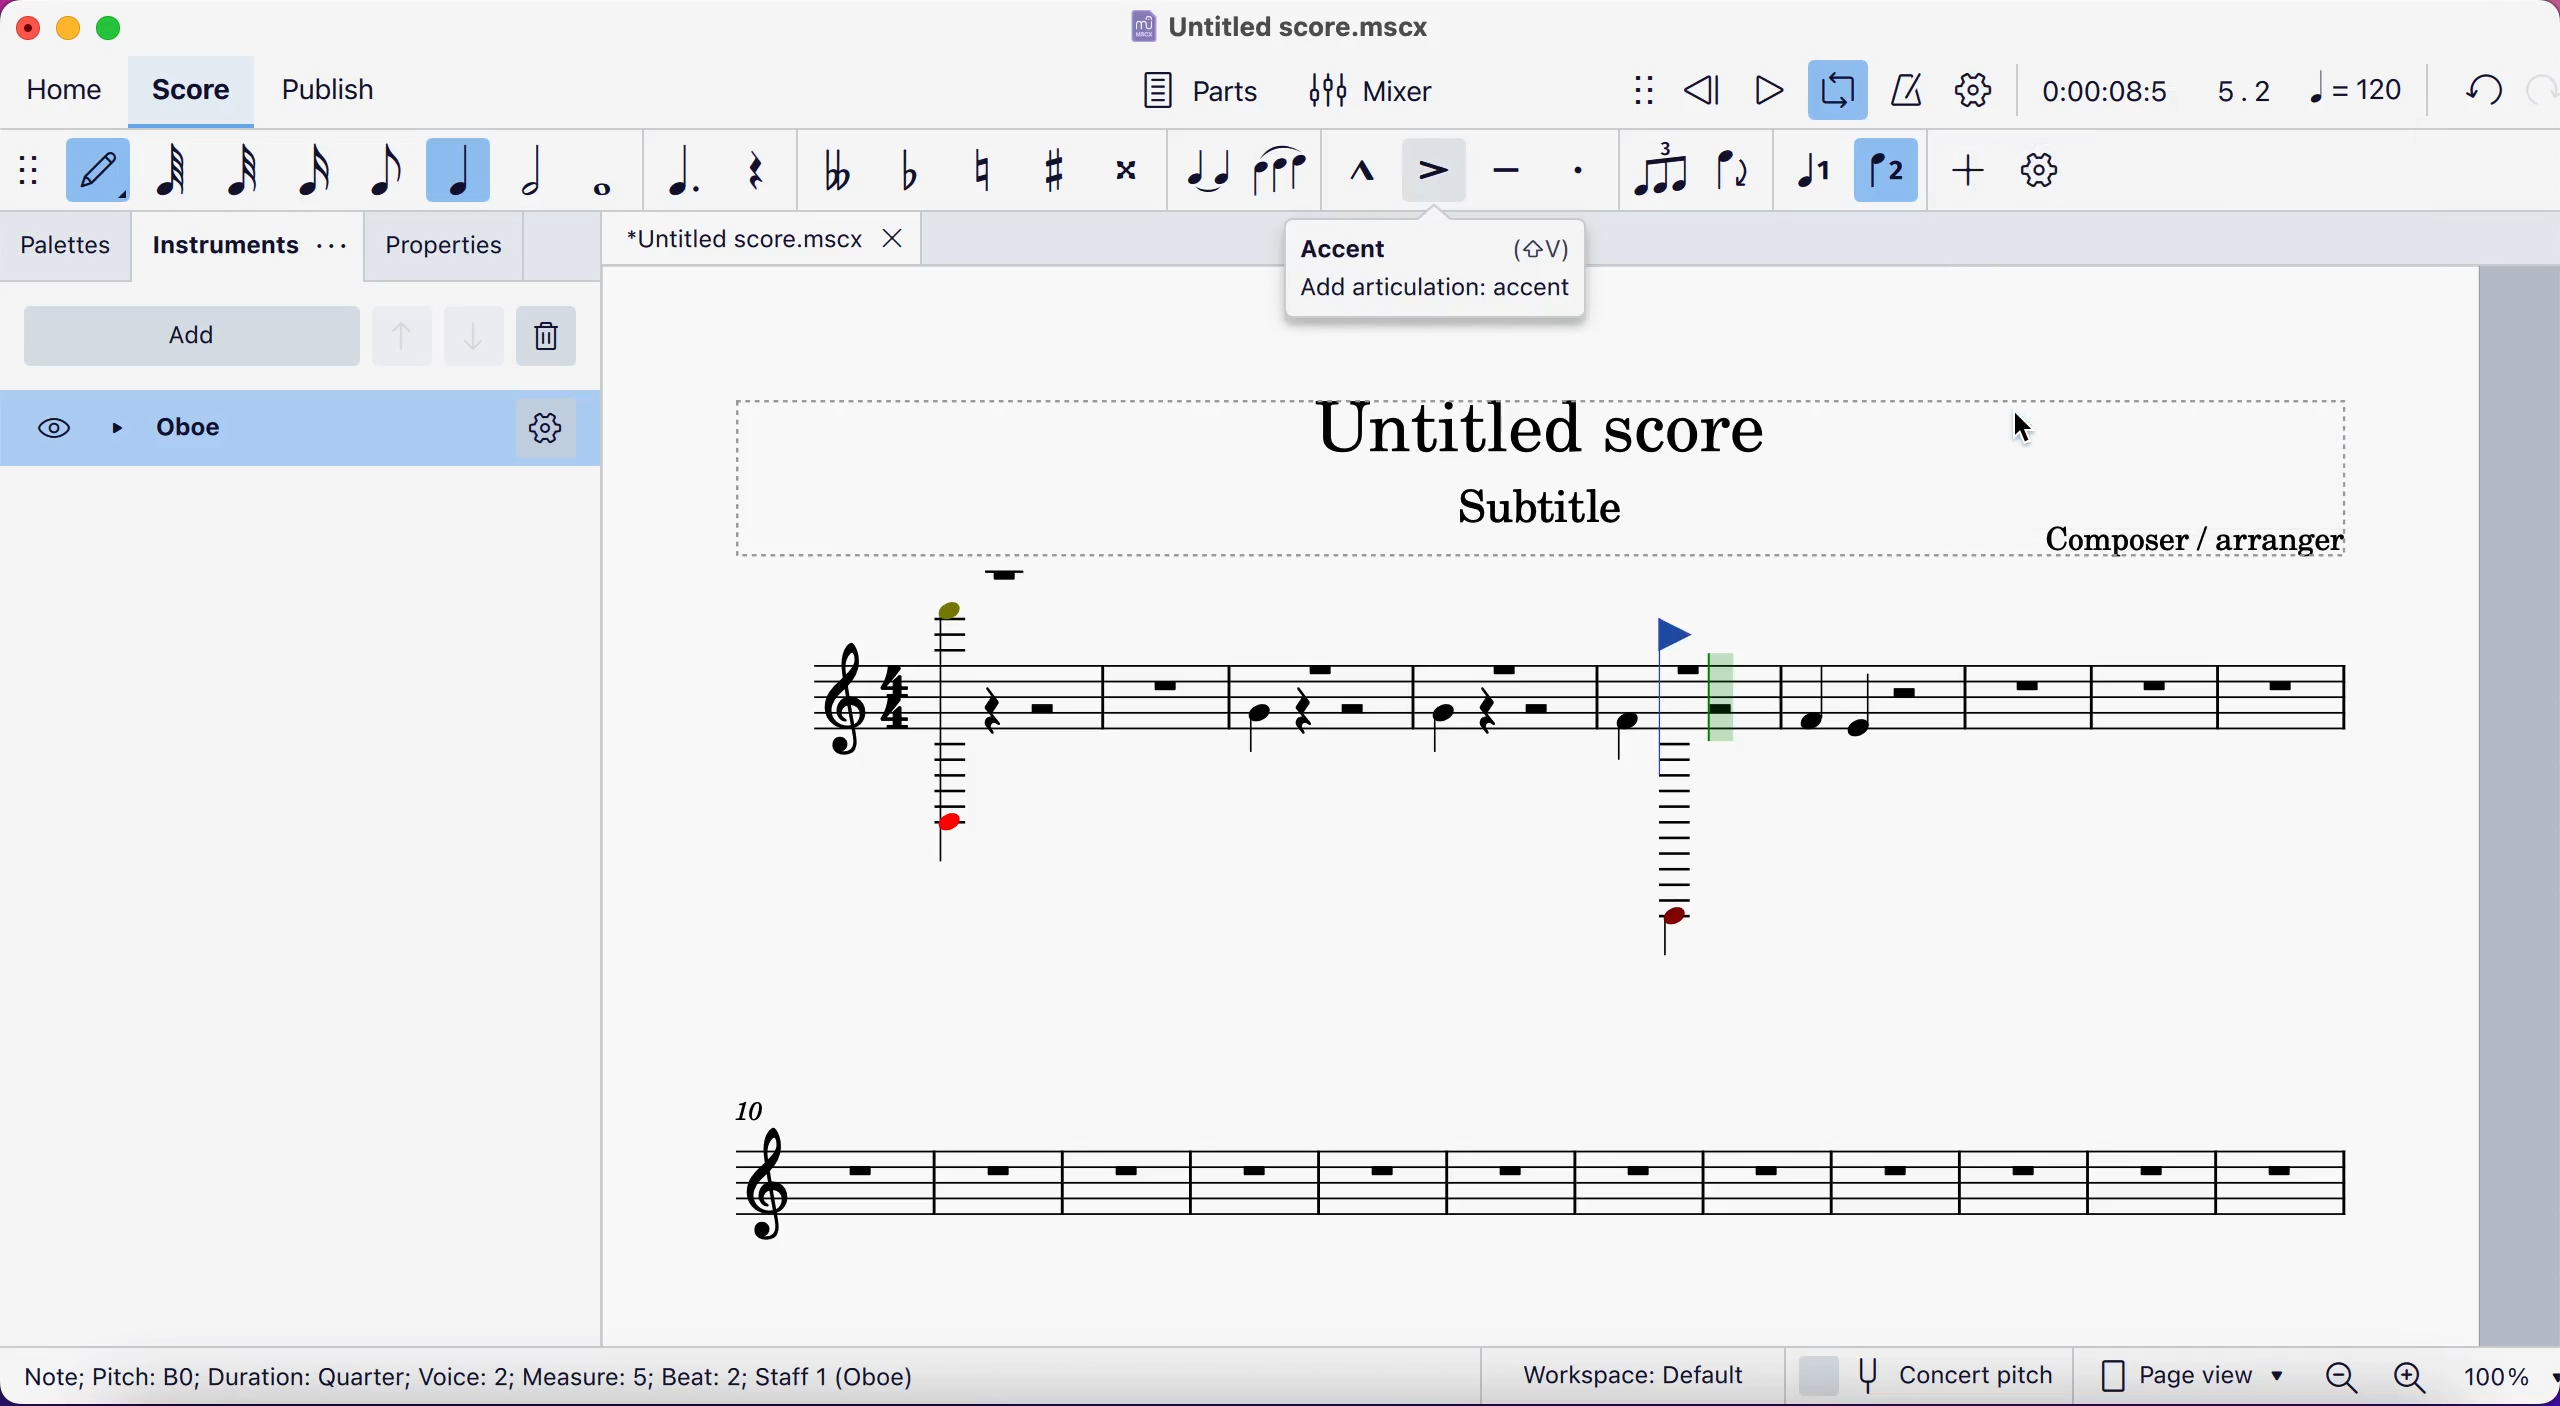 The image size is (2560, 1406). Describe the element at coordinates (2050, 170) in the screenshot. I see `customize toolbar` at that location.